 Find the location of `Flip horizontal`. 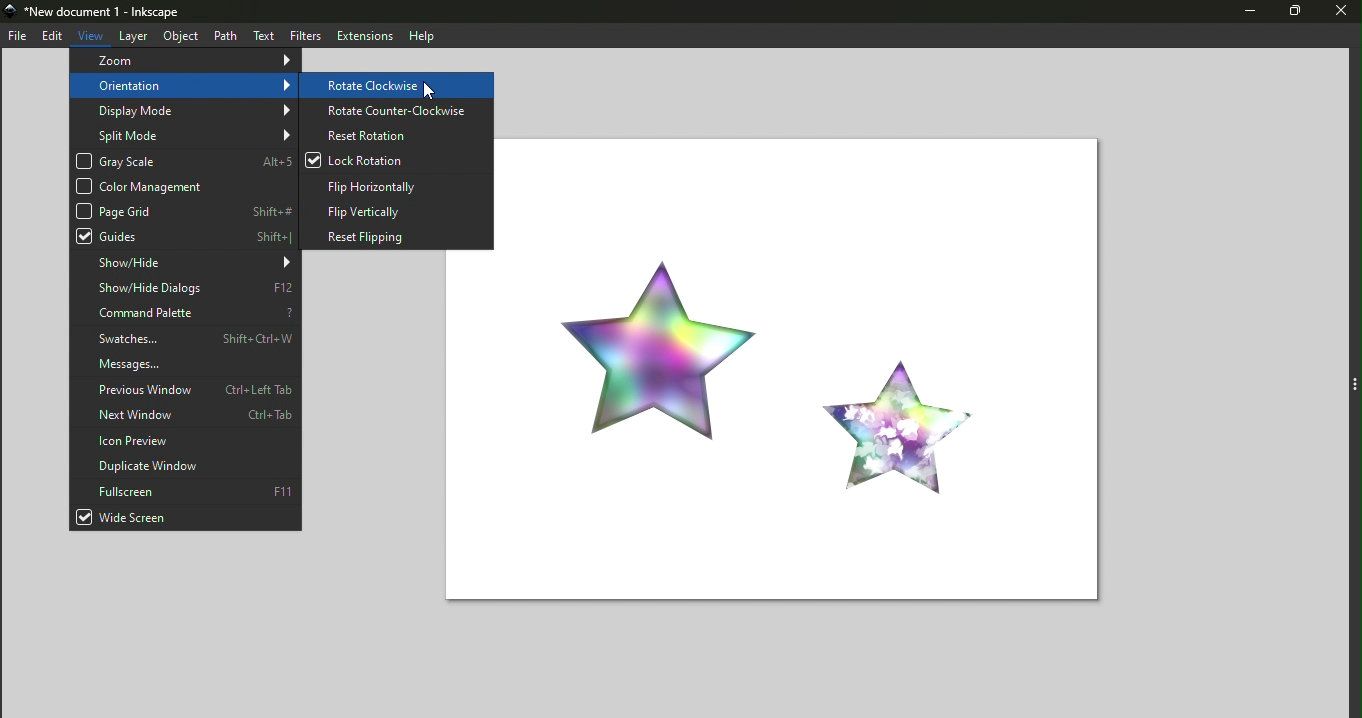

Flip horizontal is located at coordinates (397, 184).